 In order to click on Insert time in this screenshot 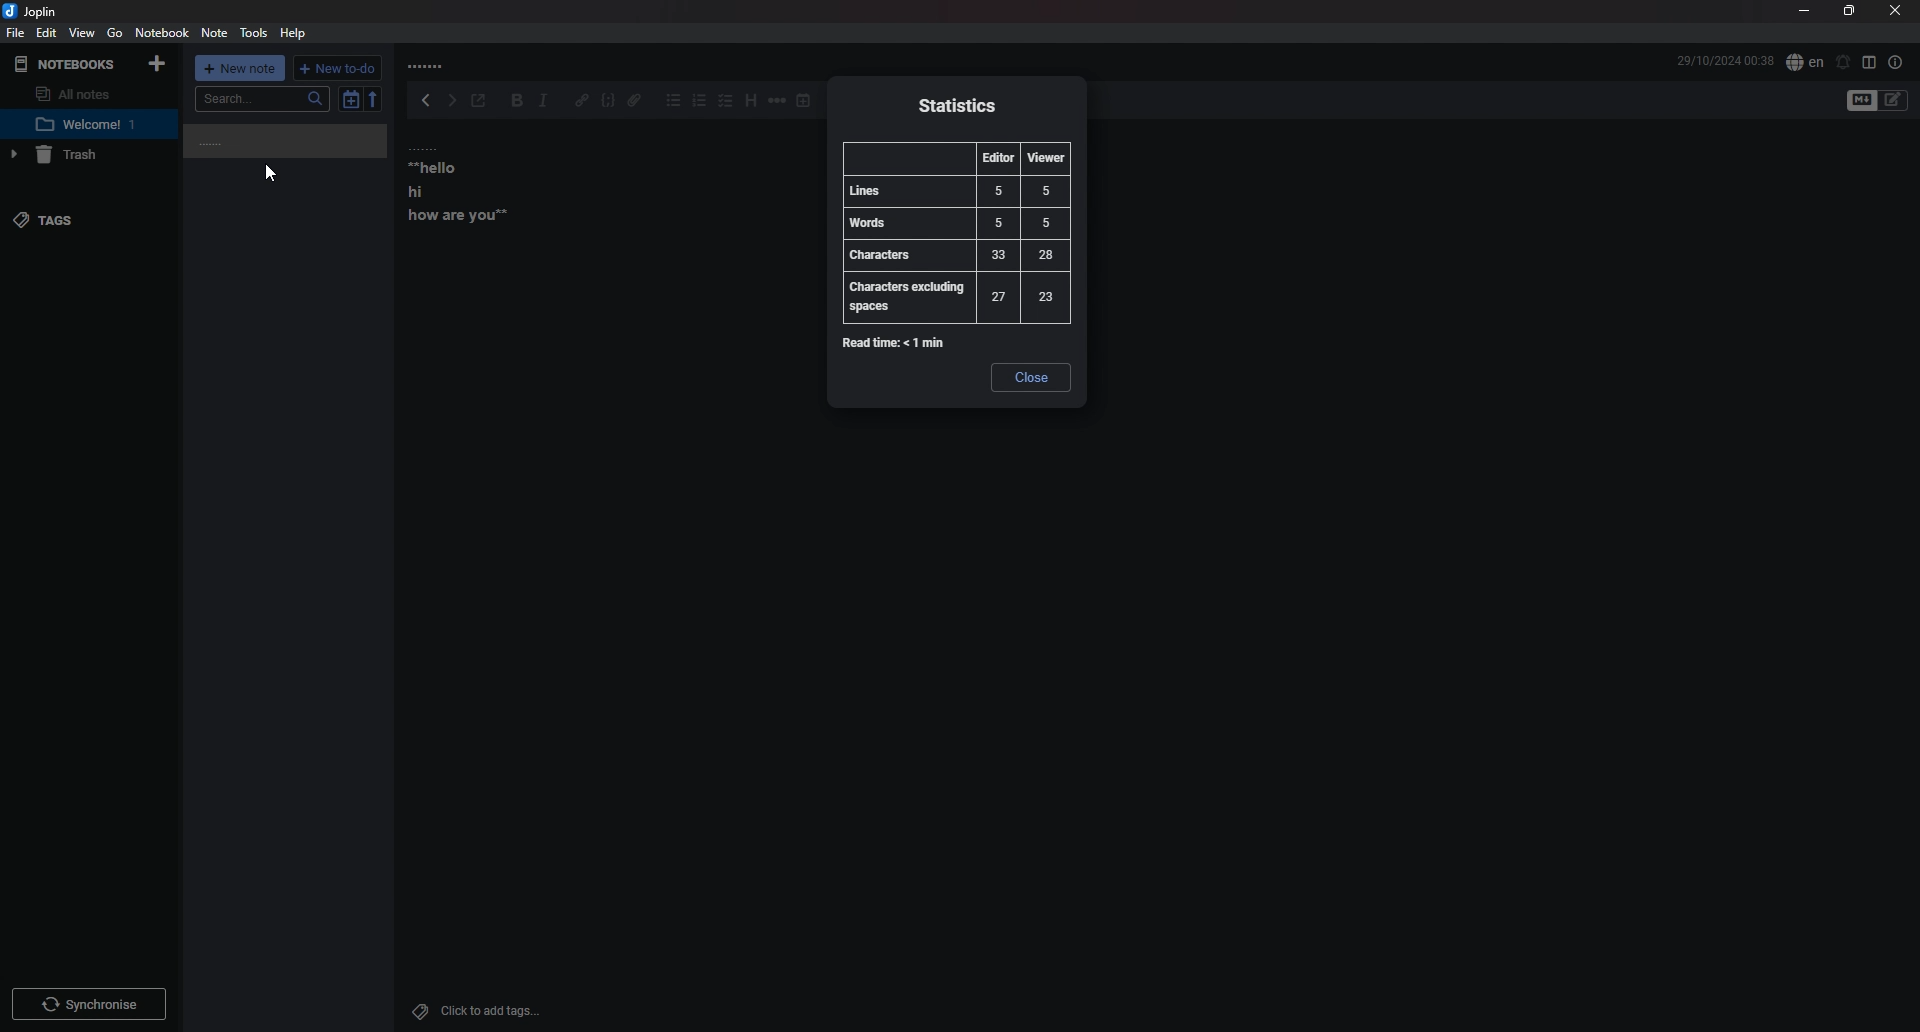, I will do `click(806, 101)`.